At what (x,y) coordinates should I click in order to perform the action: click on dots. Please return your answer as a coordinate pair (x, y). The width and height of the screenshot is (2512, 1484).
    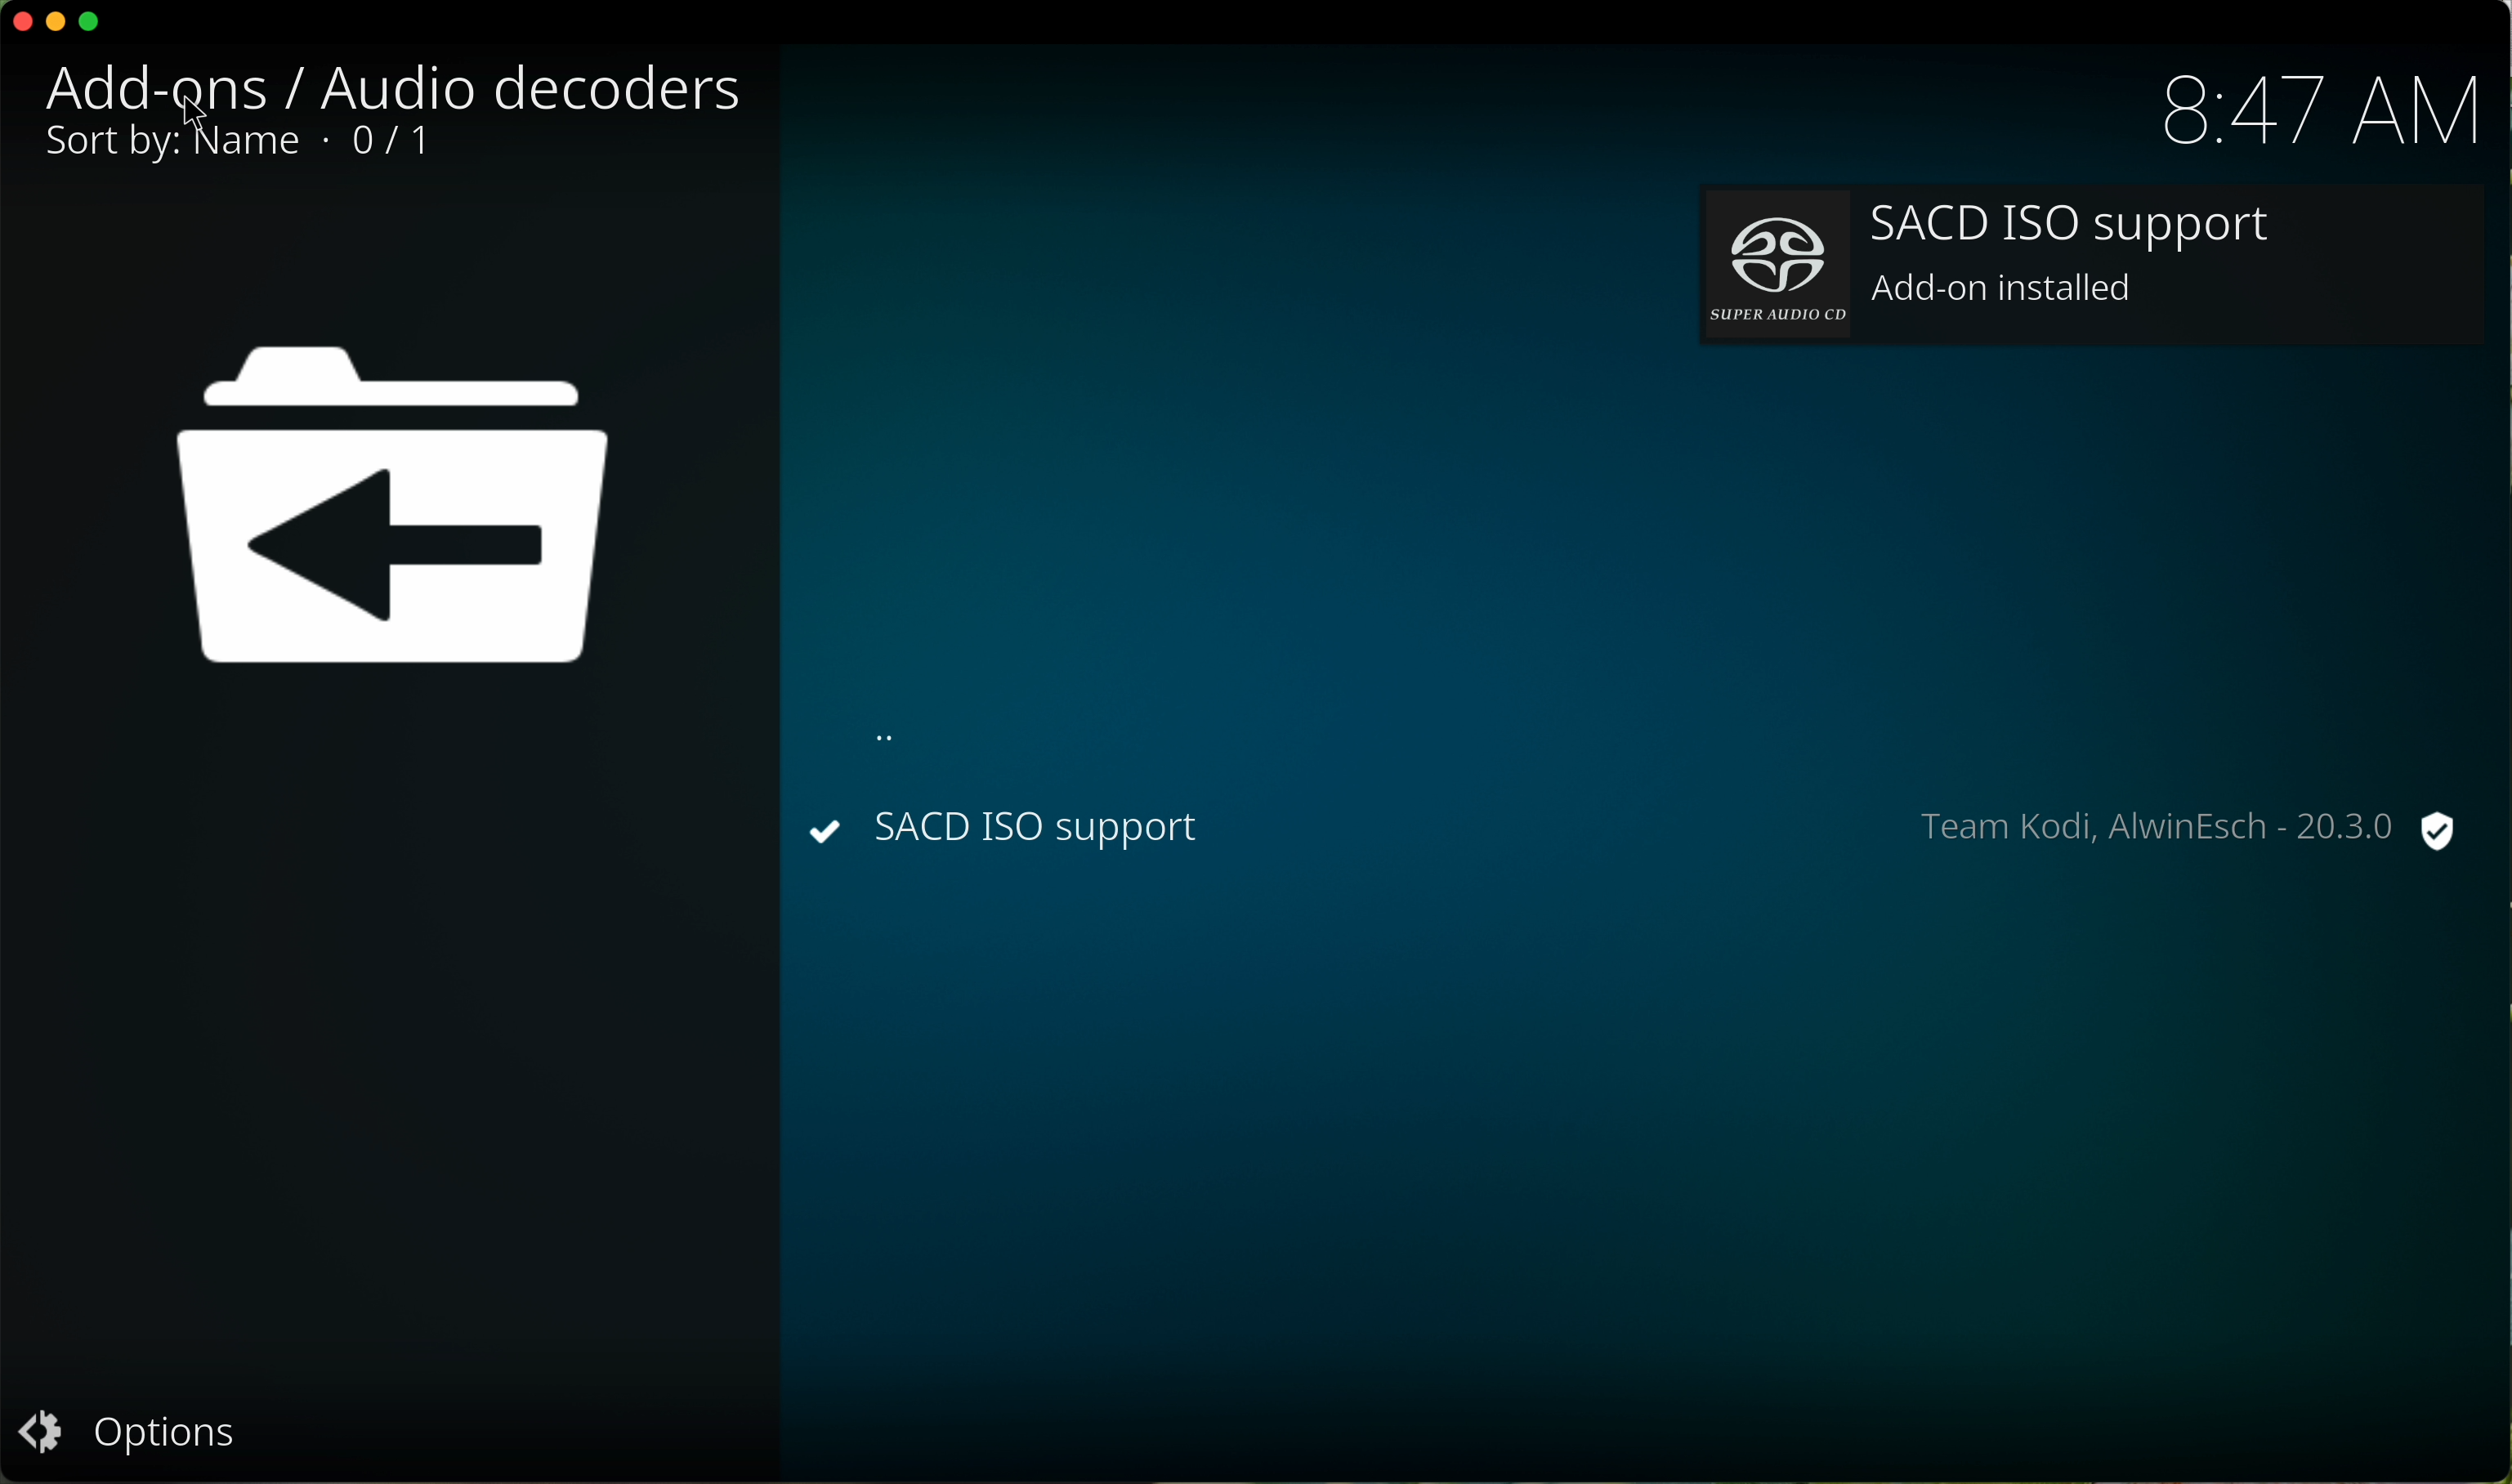
    Looking at the image, I should click on (890, 729).